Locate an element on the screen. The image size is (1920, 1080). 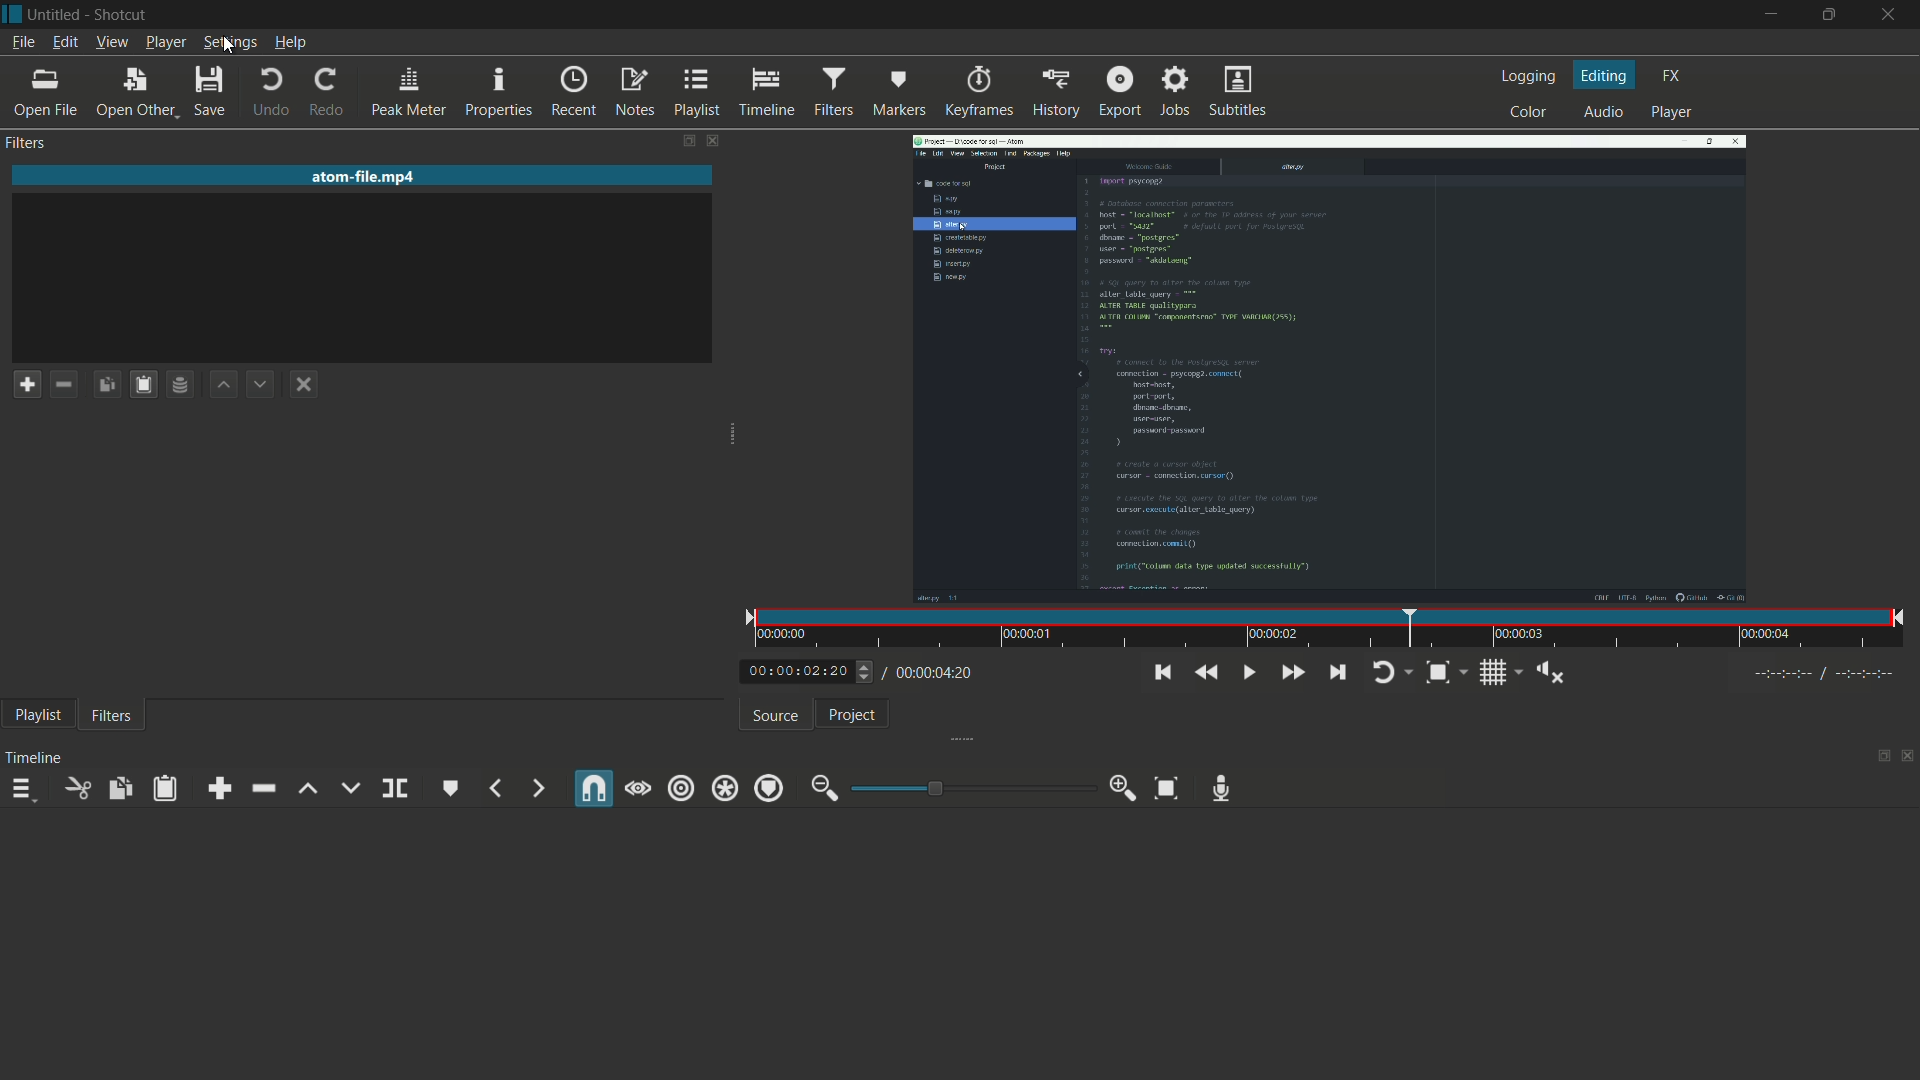
paste filters is located at coordinates (143, 383).